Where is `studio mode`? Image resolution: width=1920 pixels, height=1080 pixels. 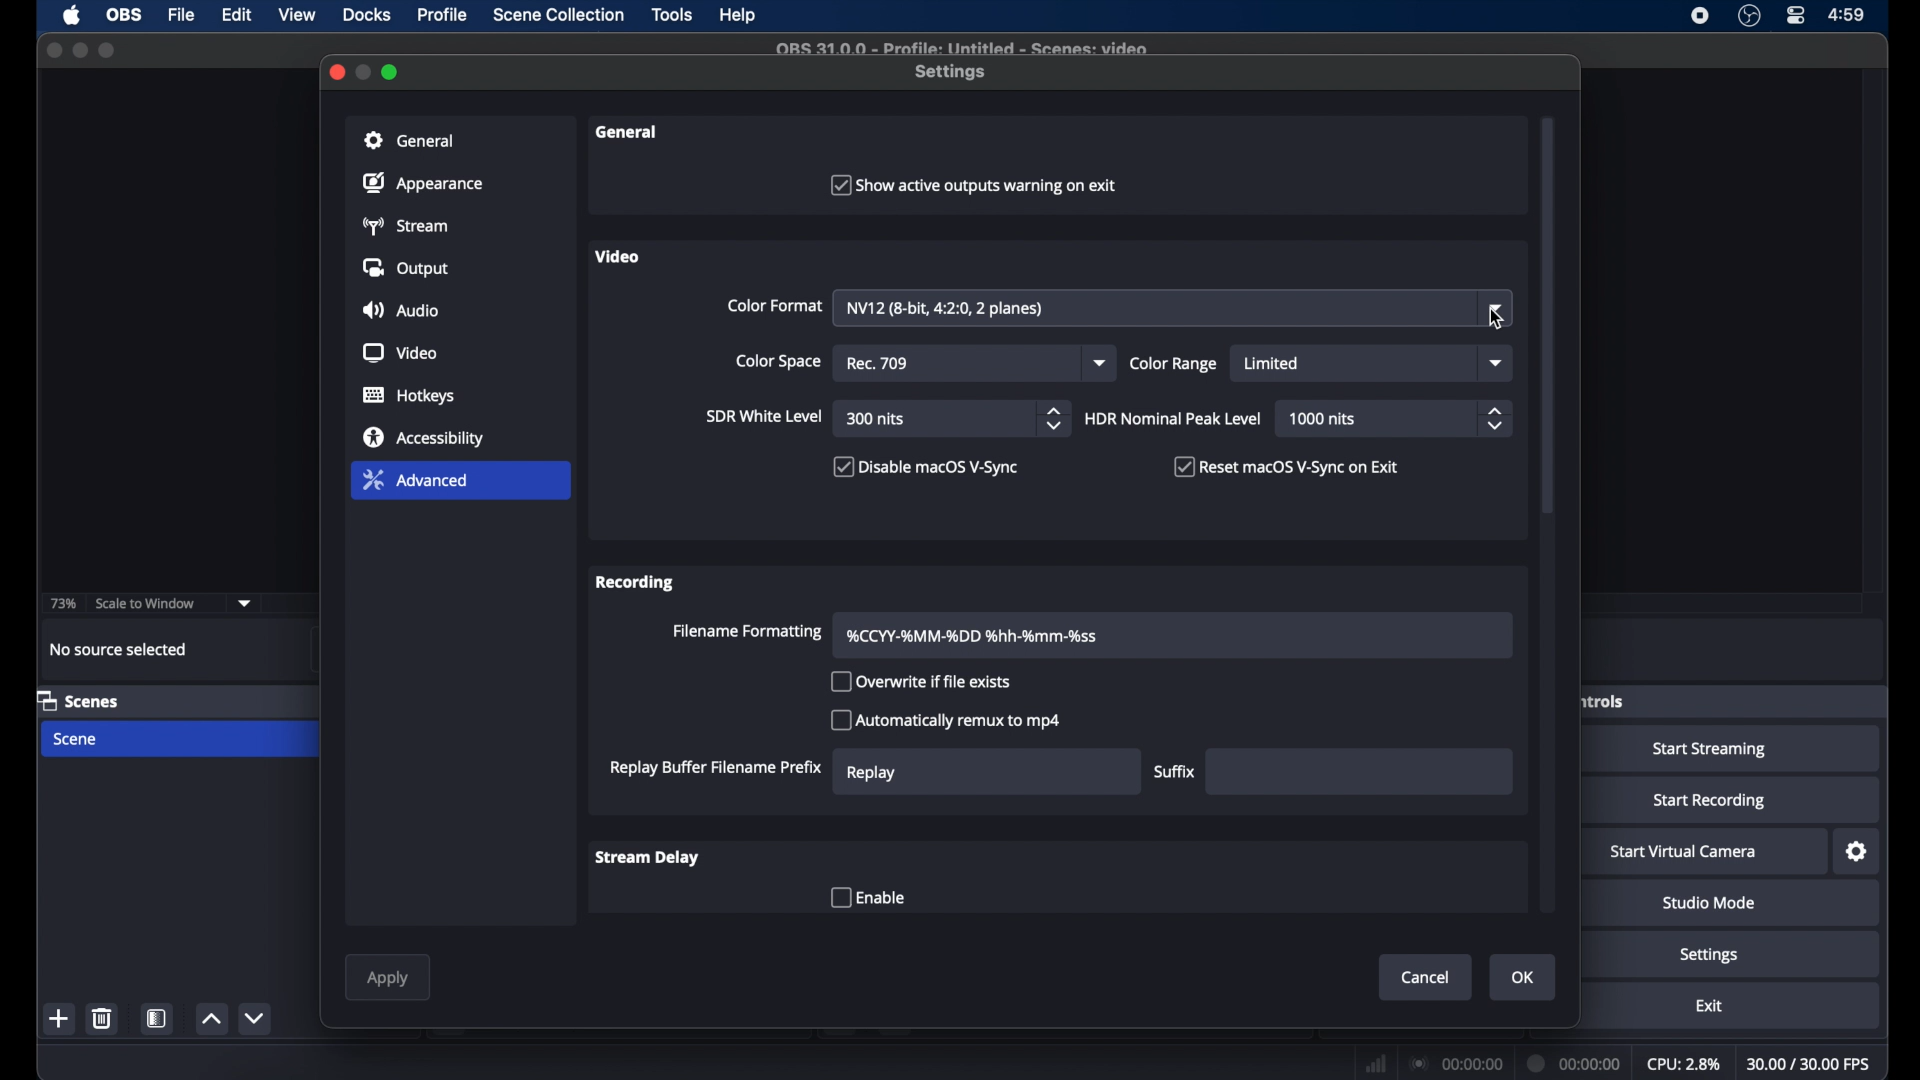 studio mode is located at coordinates (1709, 903).